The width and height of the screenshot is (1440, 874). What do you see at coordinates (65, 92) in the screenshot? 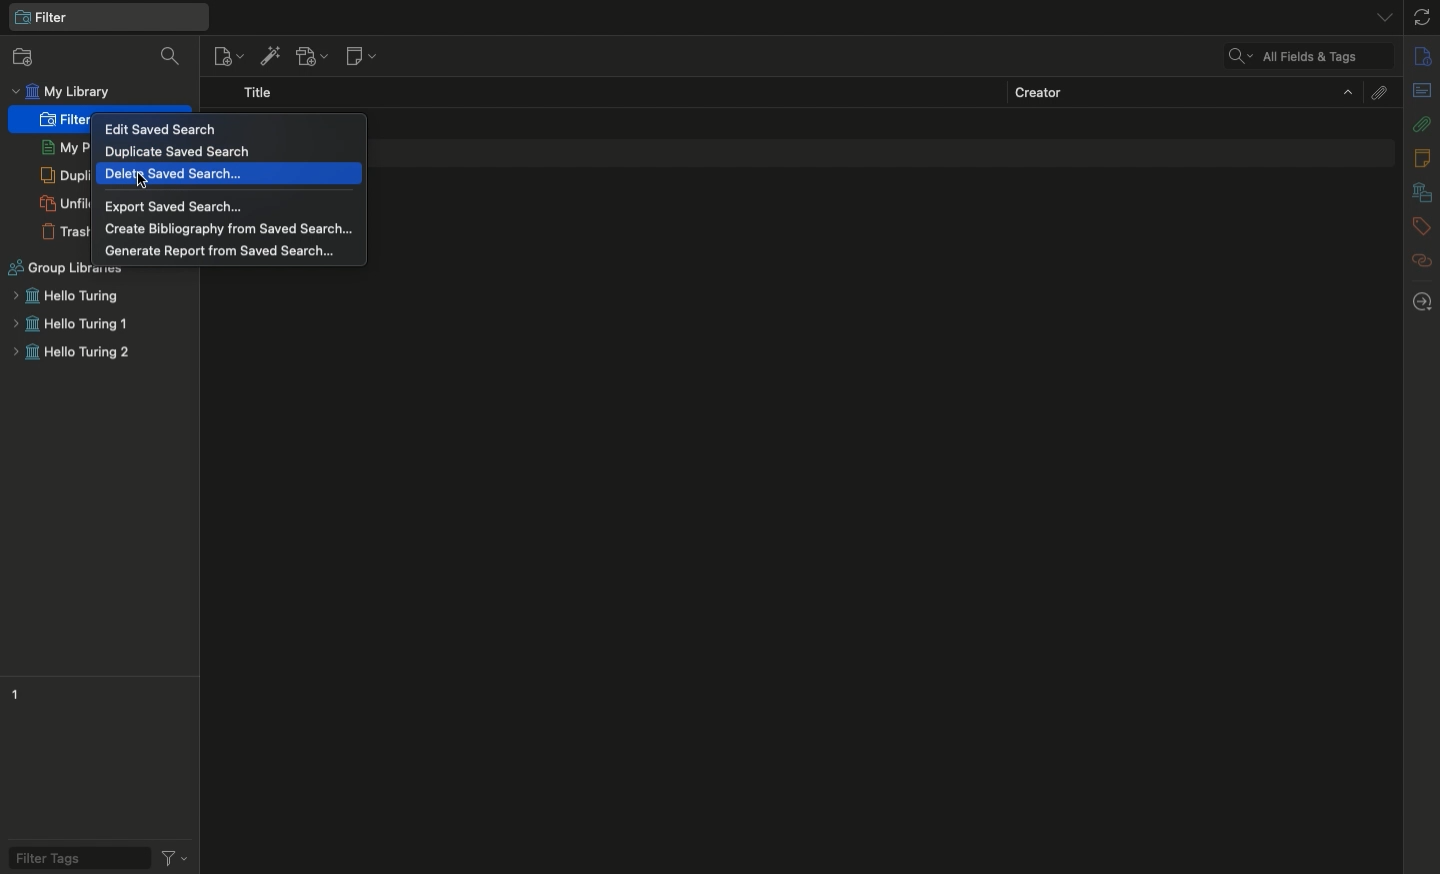
I see `My library` at bounding box center [65, 92].